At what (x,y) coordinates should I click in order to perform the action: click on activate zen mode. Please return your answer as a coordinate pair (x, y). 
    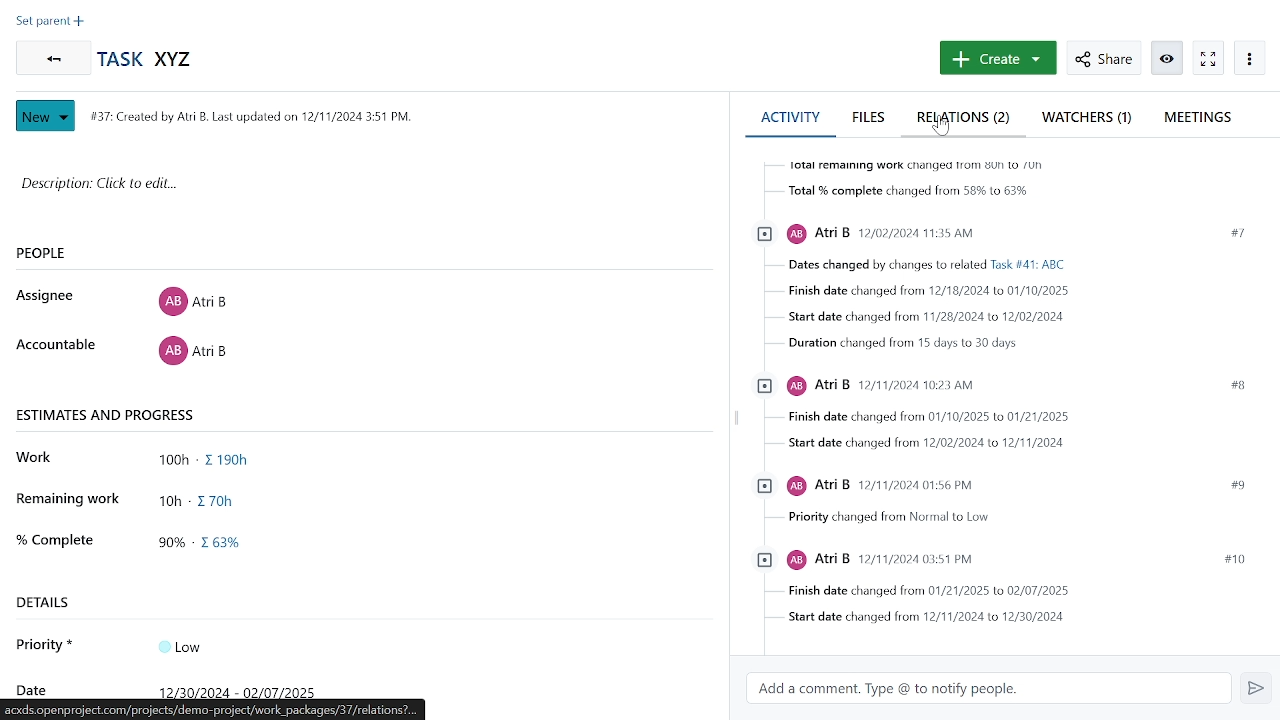
    Looking at the image, I should click on (1169, 57).